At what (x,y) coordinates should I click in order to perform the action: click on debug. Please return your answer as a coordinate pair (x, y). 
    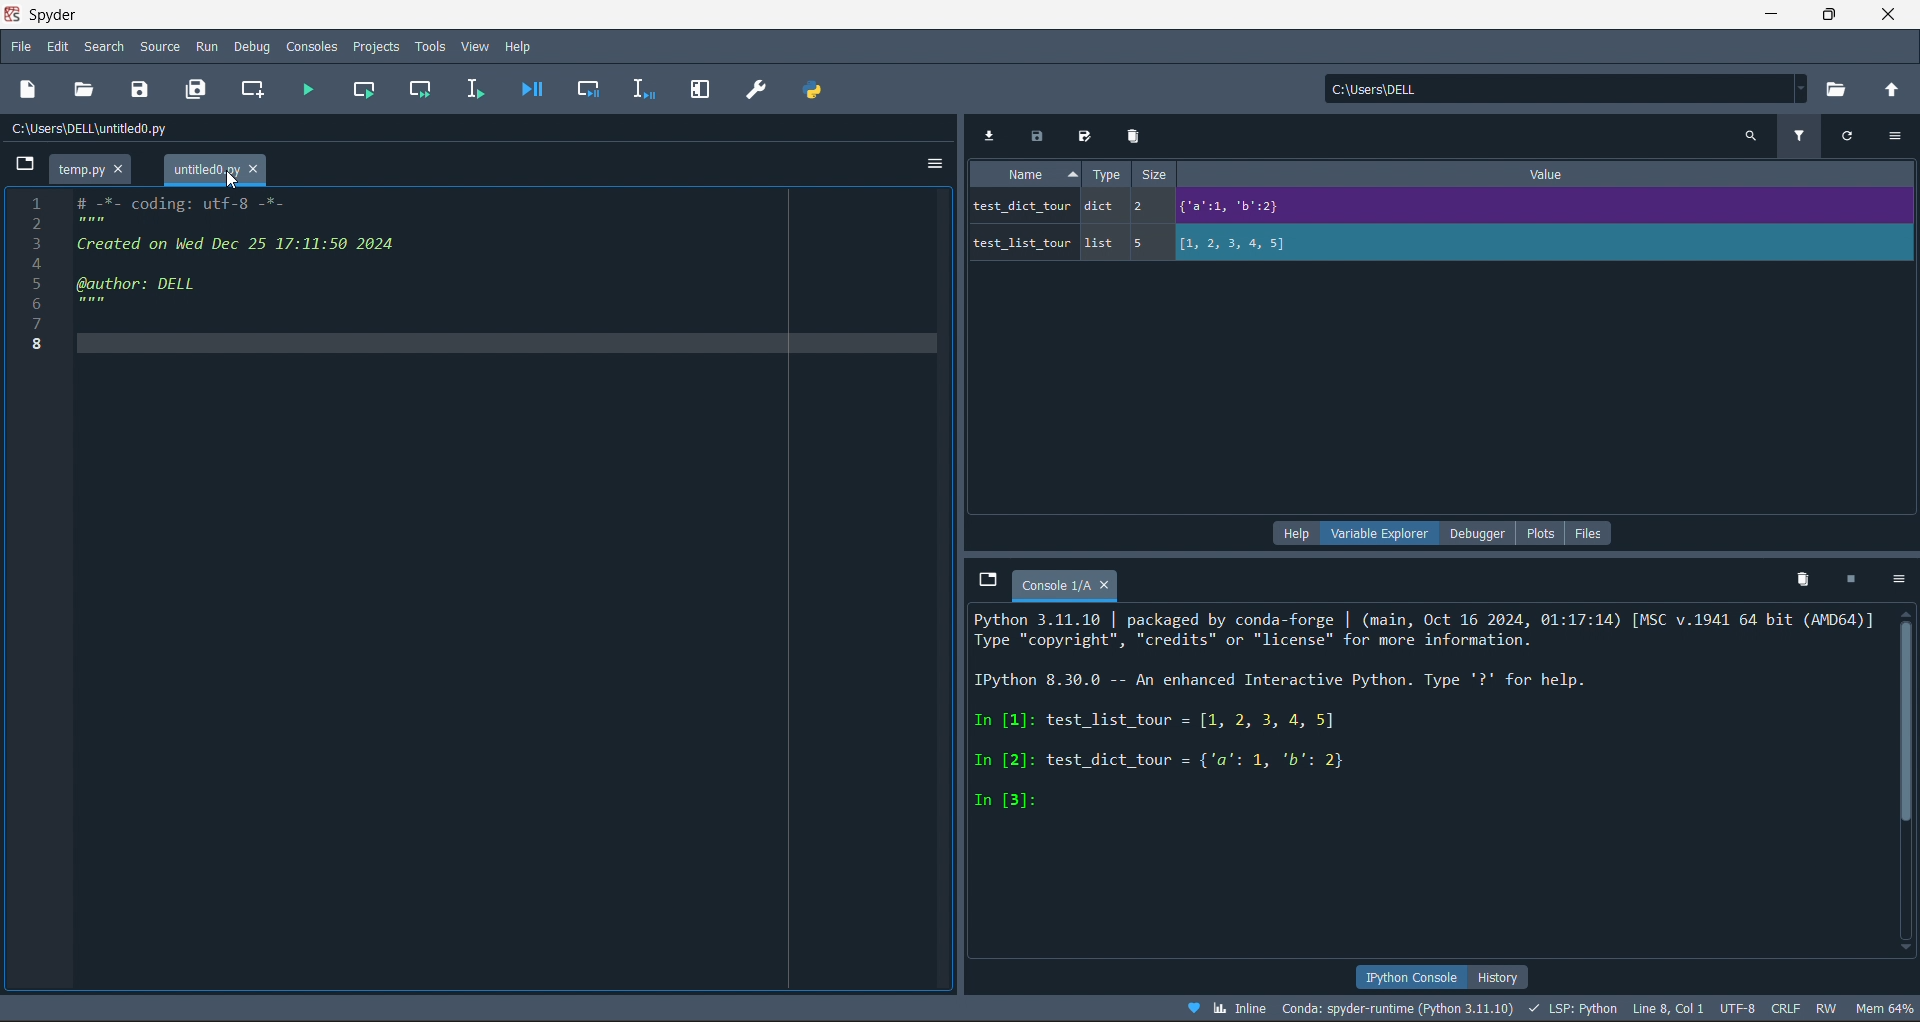
    Looking at the image, I should click on (253, 47).